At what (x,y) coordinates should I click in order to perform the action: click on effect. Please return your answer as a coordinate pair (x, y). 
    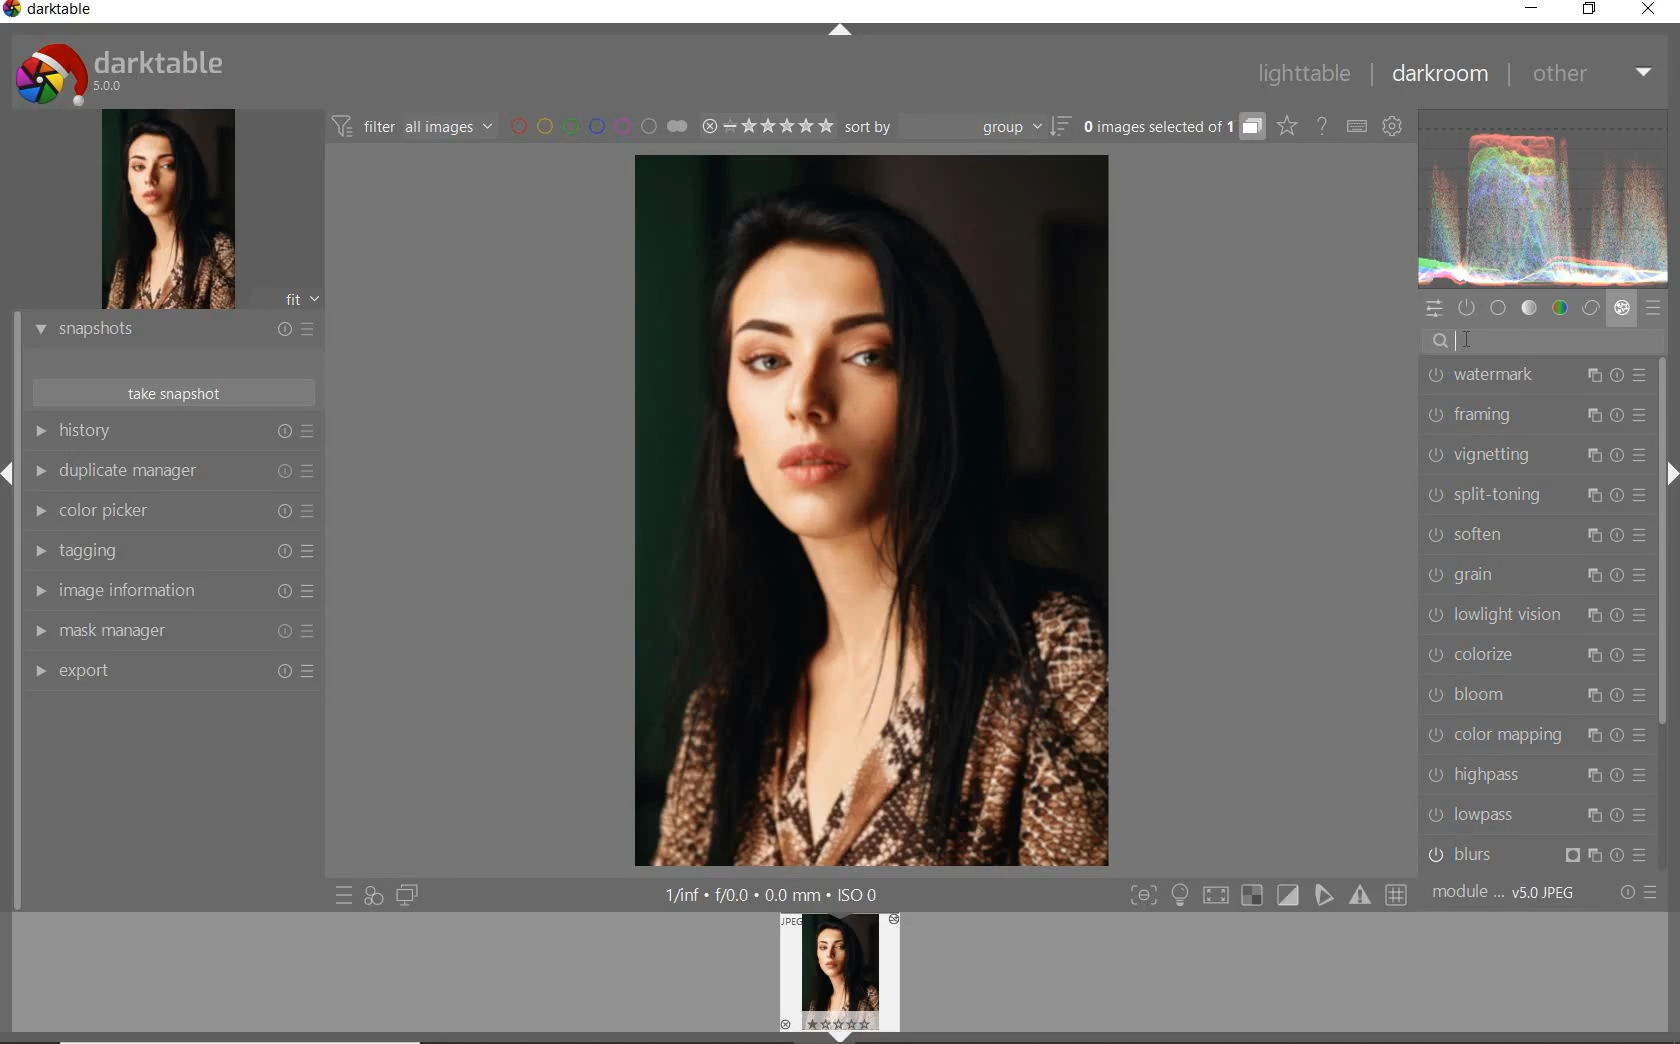
    Looking at the image, I should click on (1622, 310).